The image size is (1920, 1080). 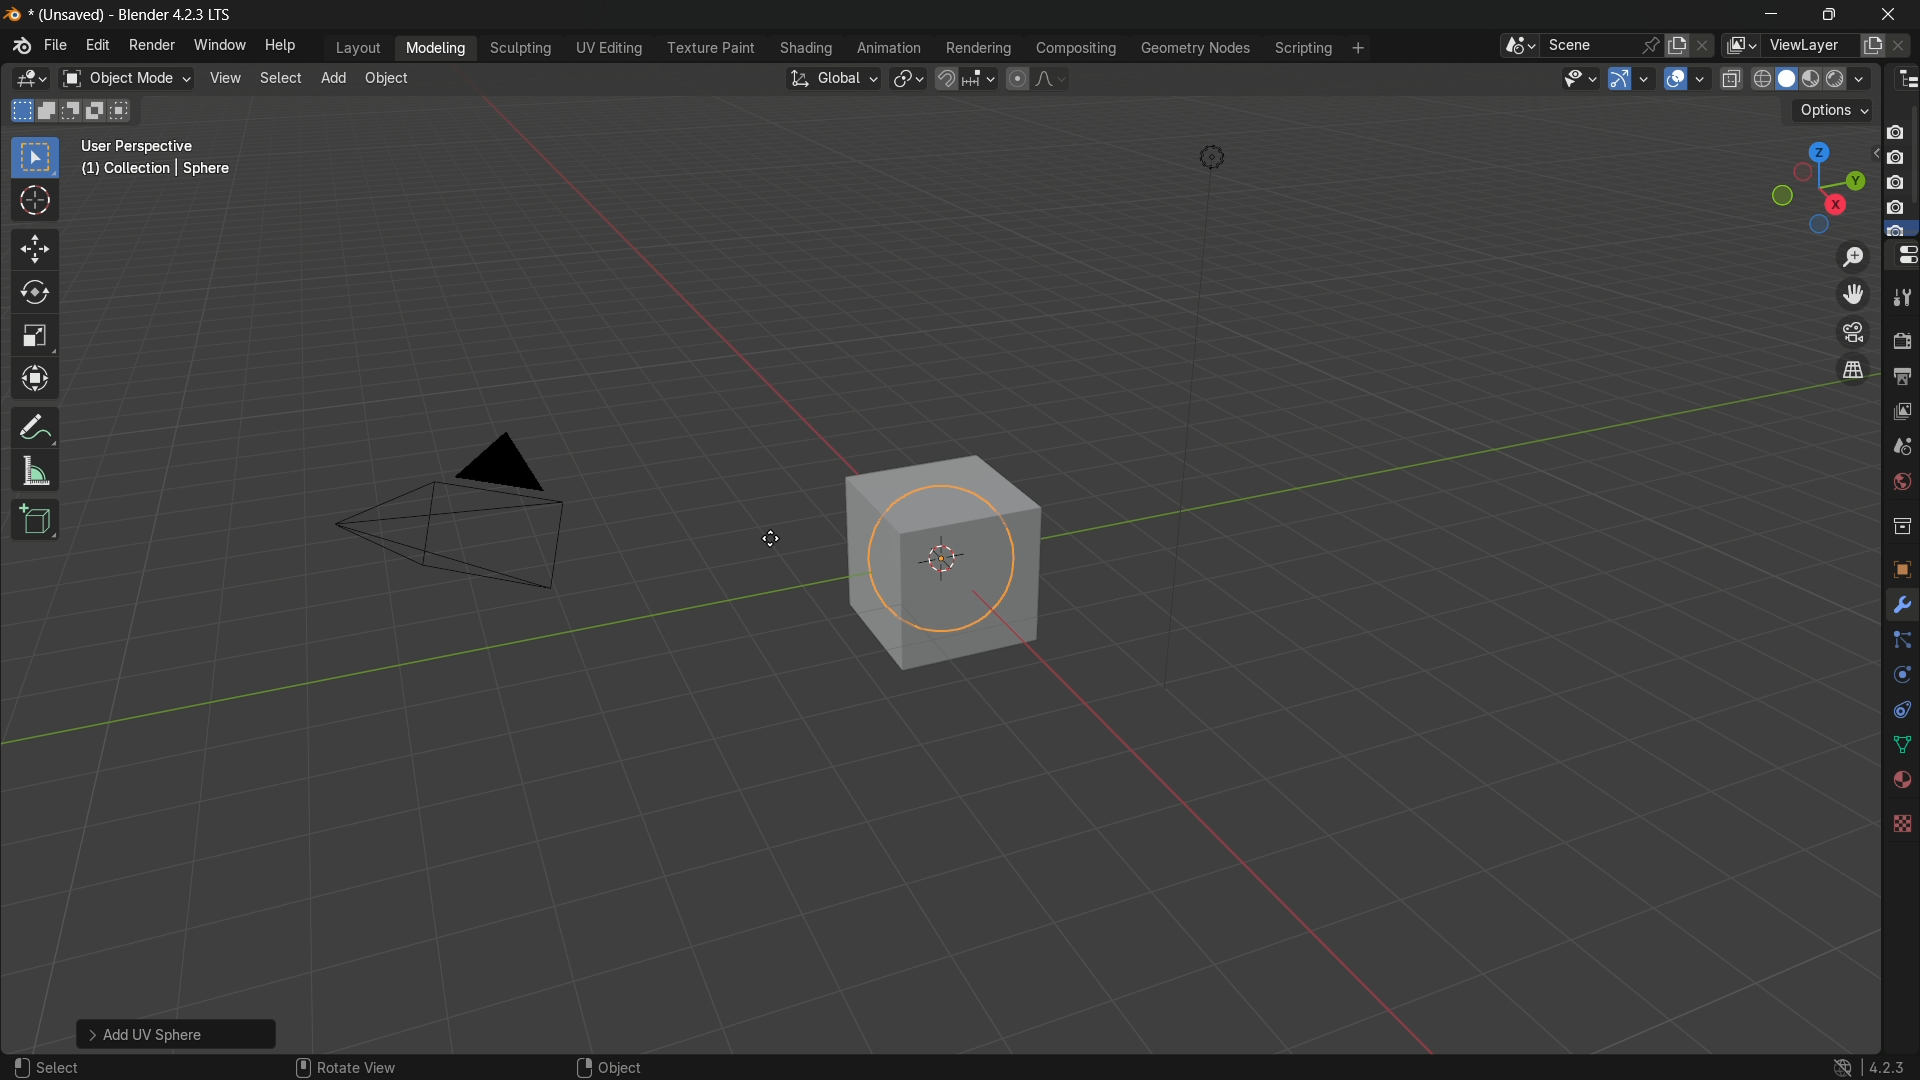 What do you see at coordinates (965, 78) in the screenshot?
I see `snap` at bounding box center [965, 78].